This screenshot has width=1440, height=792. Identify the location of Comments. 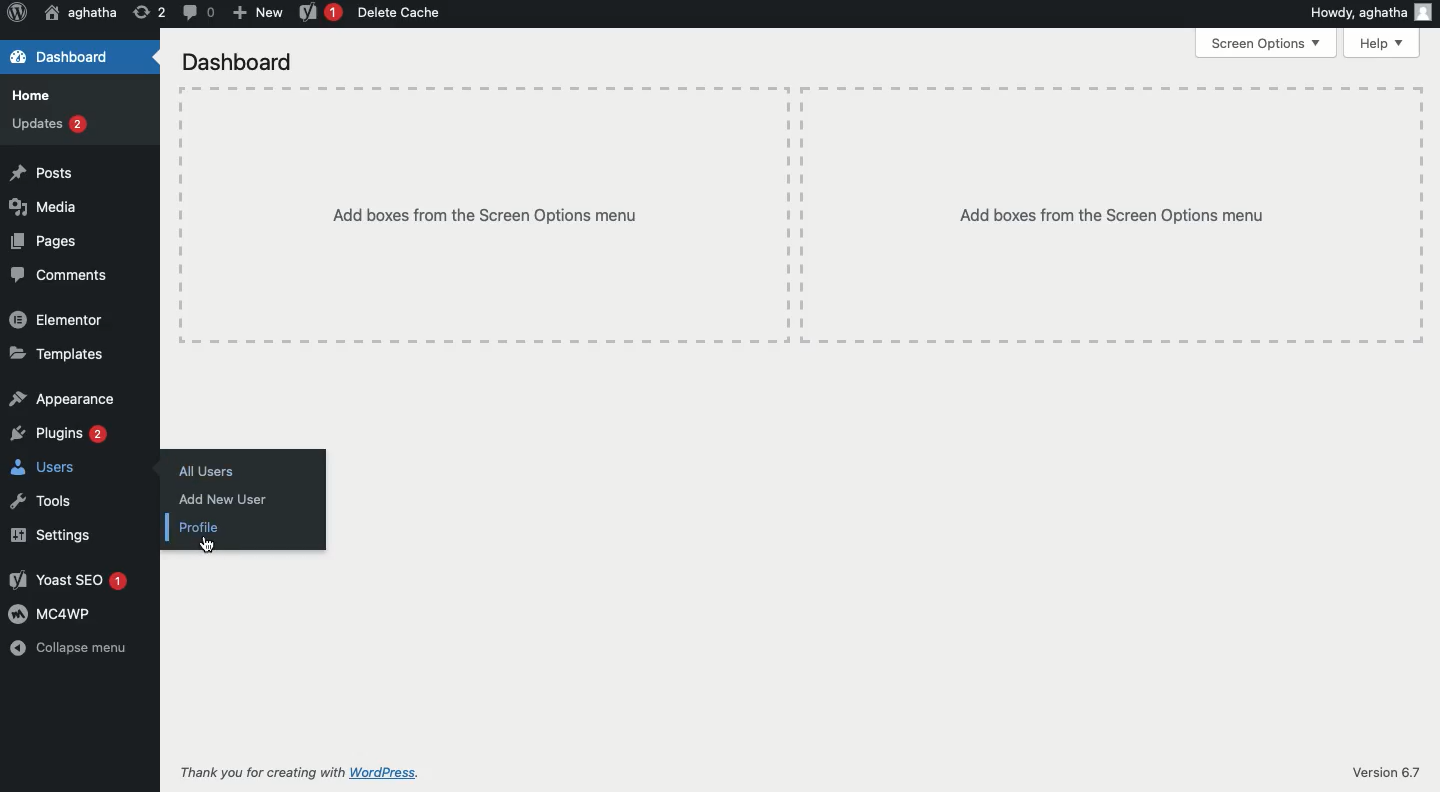
(58, 276).